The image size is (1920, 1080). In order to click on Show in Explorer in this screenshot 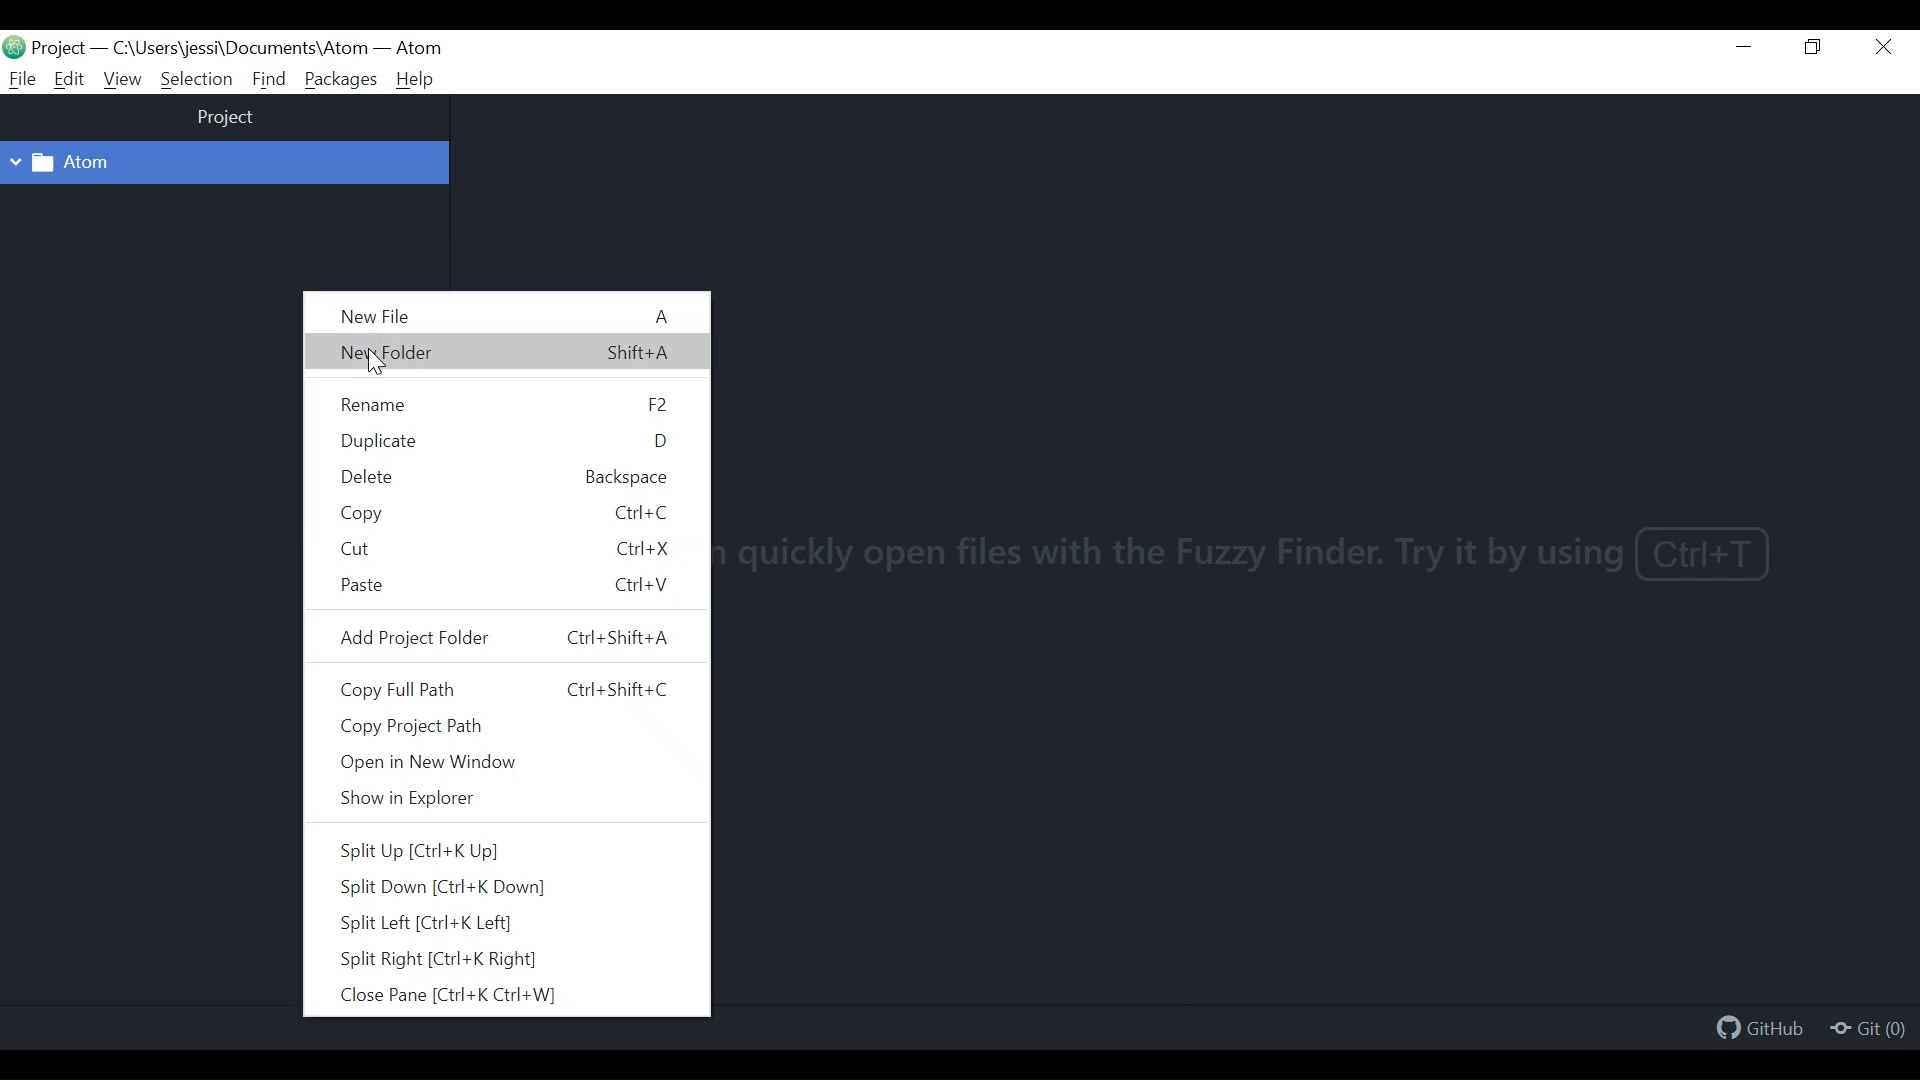, I will do `click(409, 799)`.